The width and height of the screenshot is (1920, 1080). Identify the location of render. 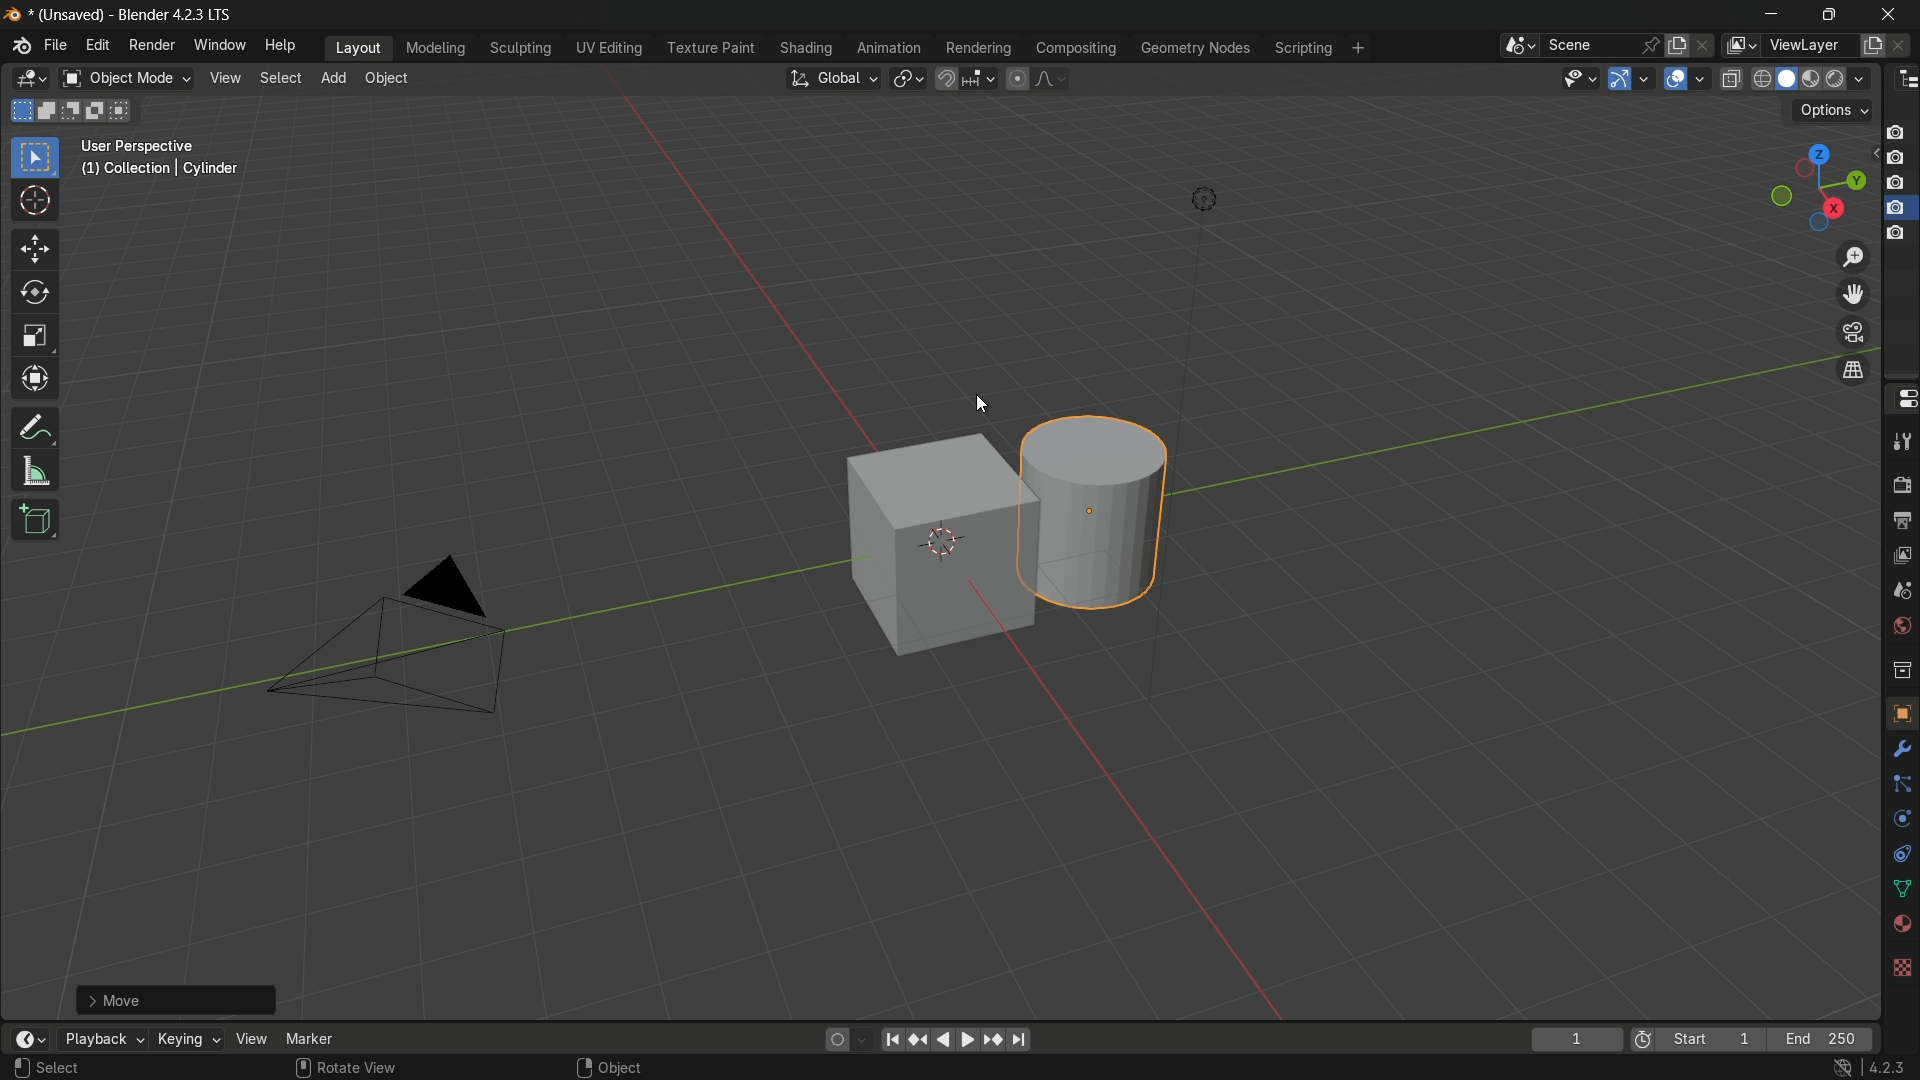
(1850, 78).